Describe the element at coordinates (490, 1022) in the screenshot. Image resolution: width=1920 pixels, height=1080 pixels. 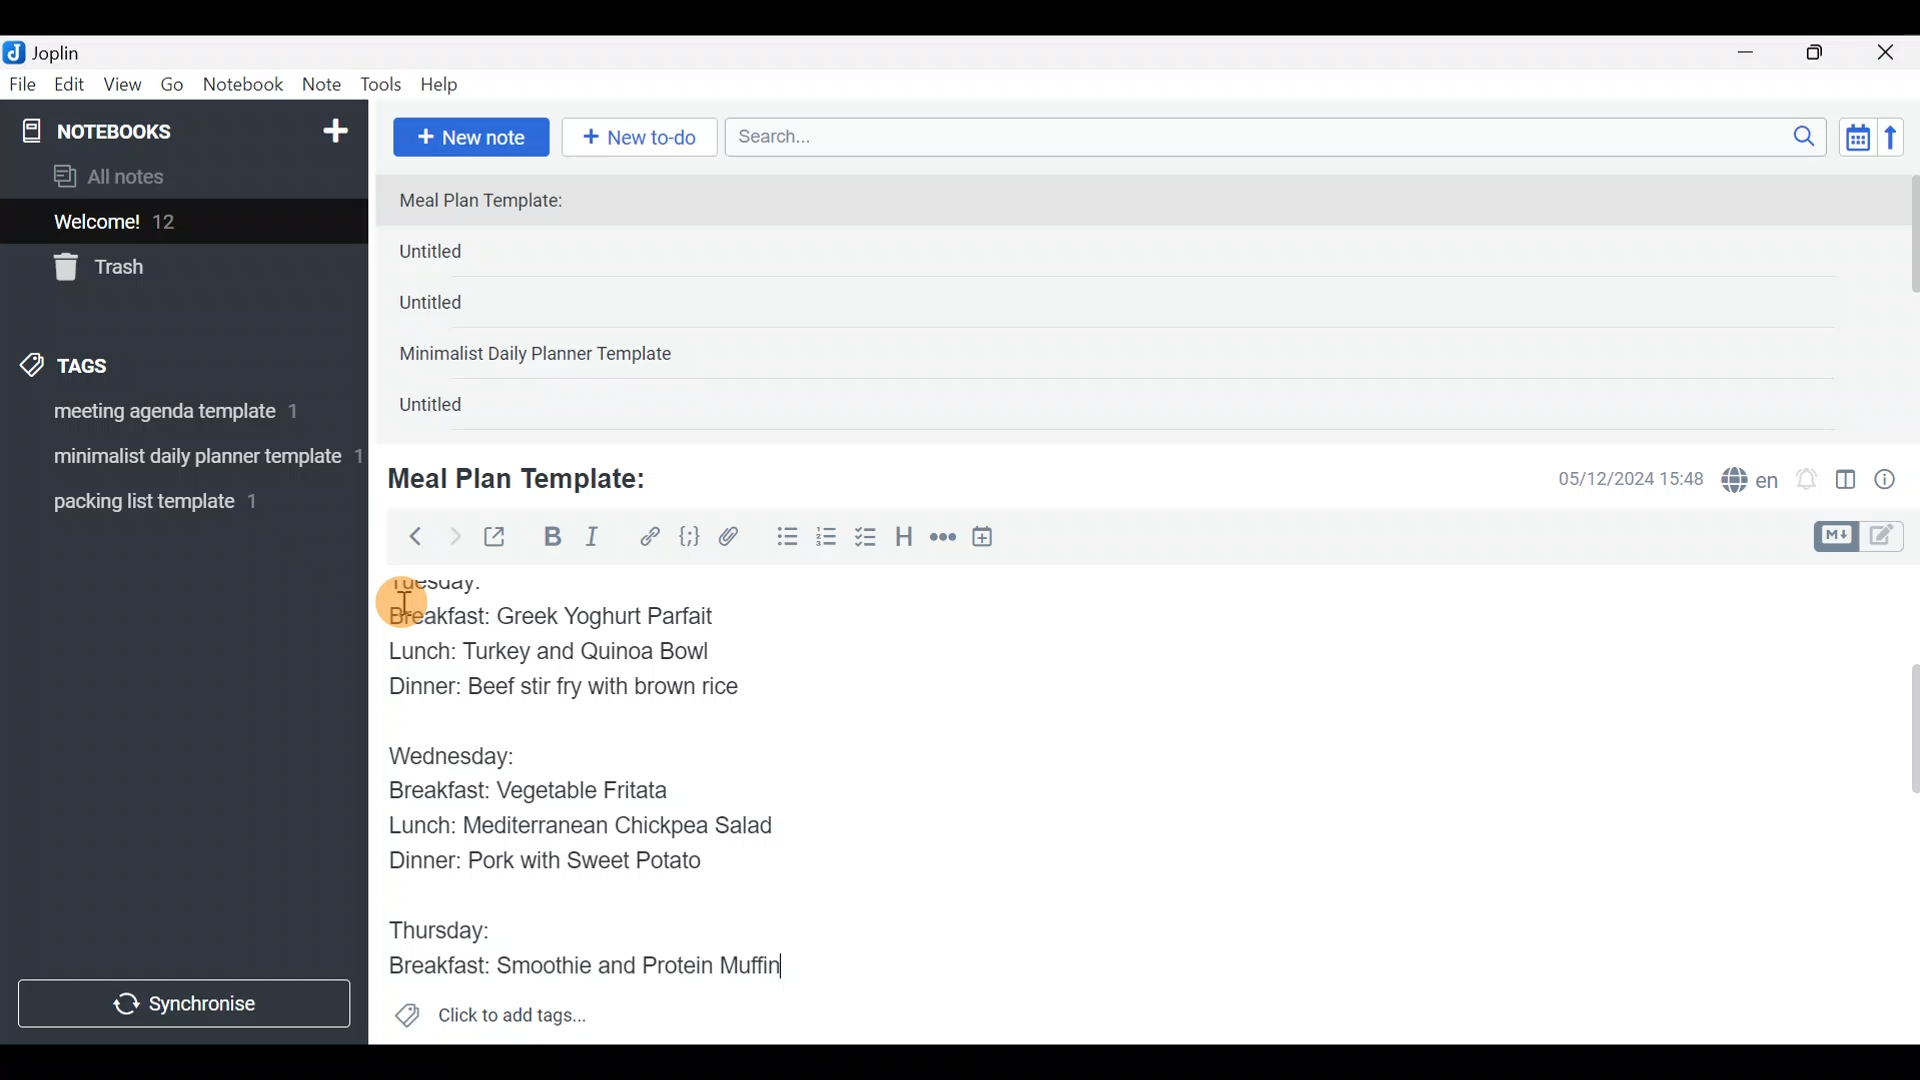
I see `Click to add tags` at that location.